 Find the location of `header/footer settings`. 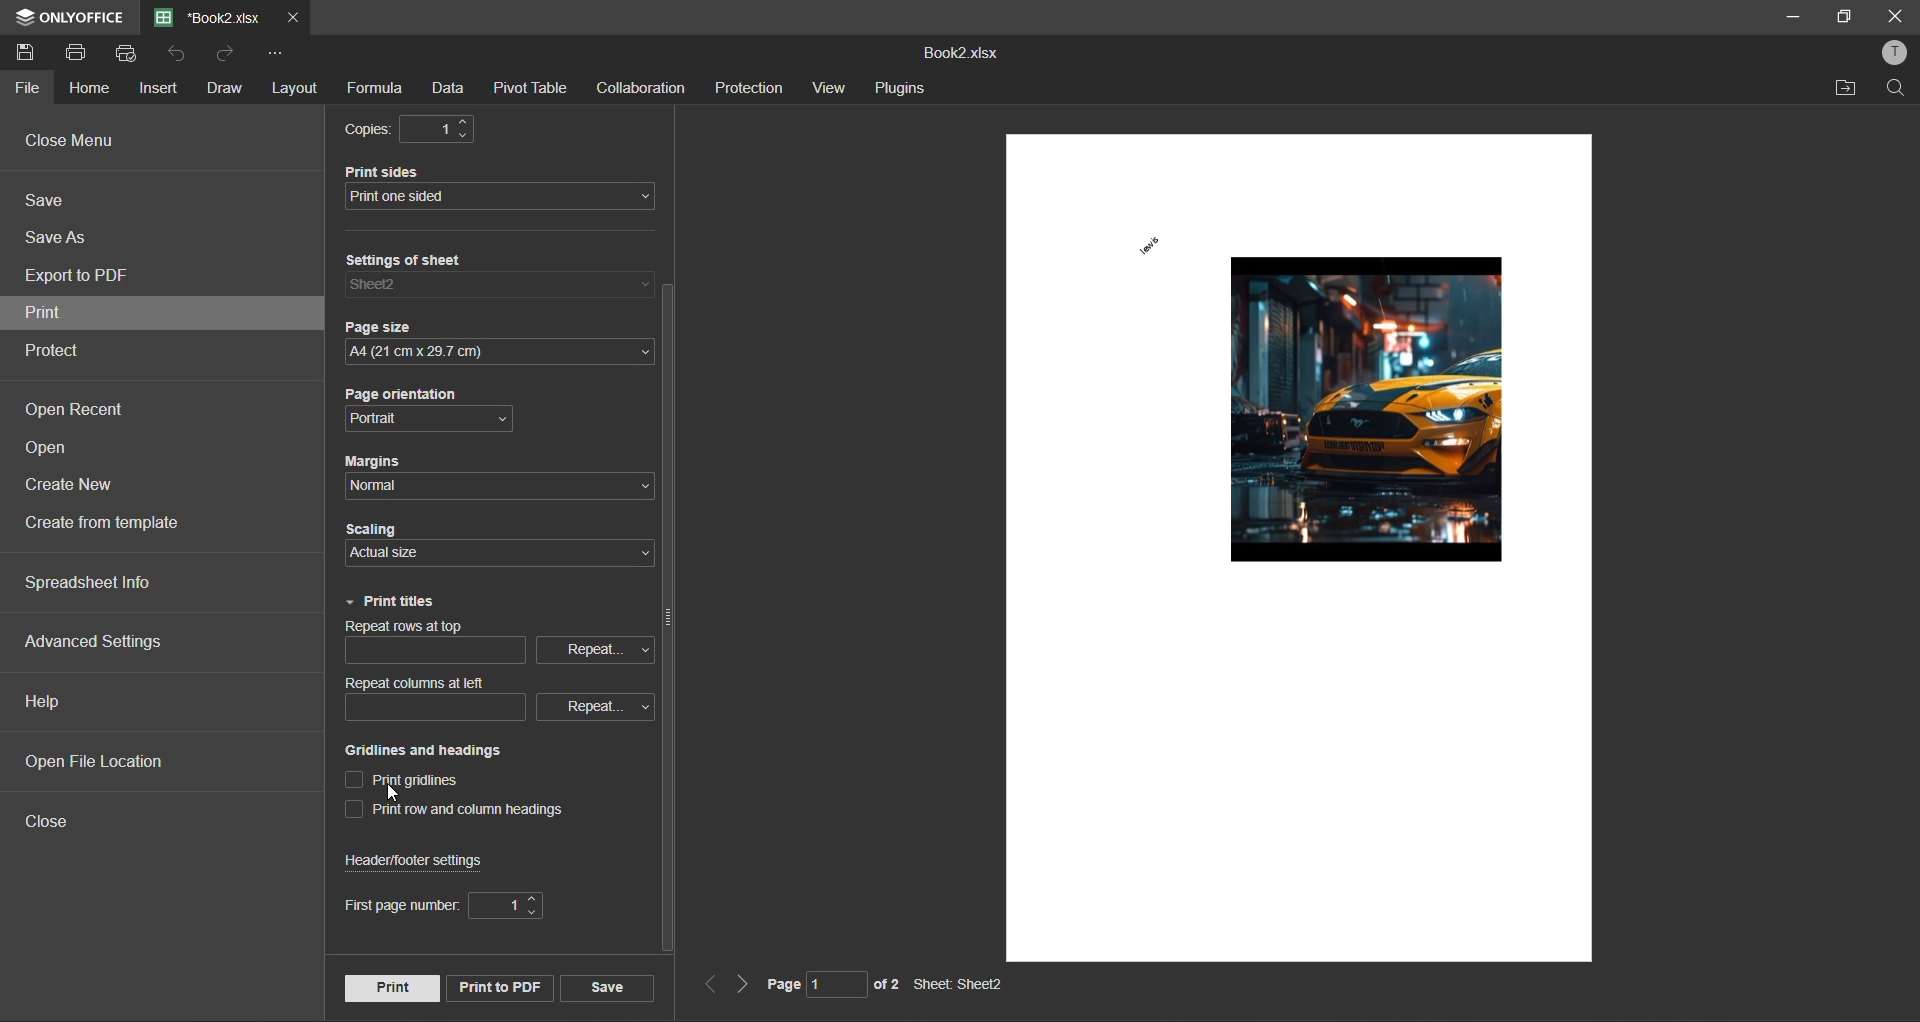

header/footer settings is located at coordinates (432, 860).